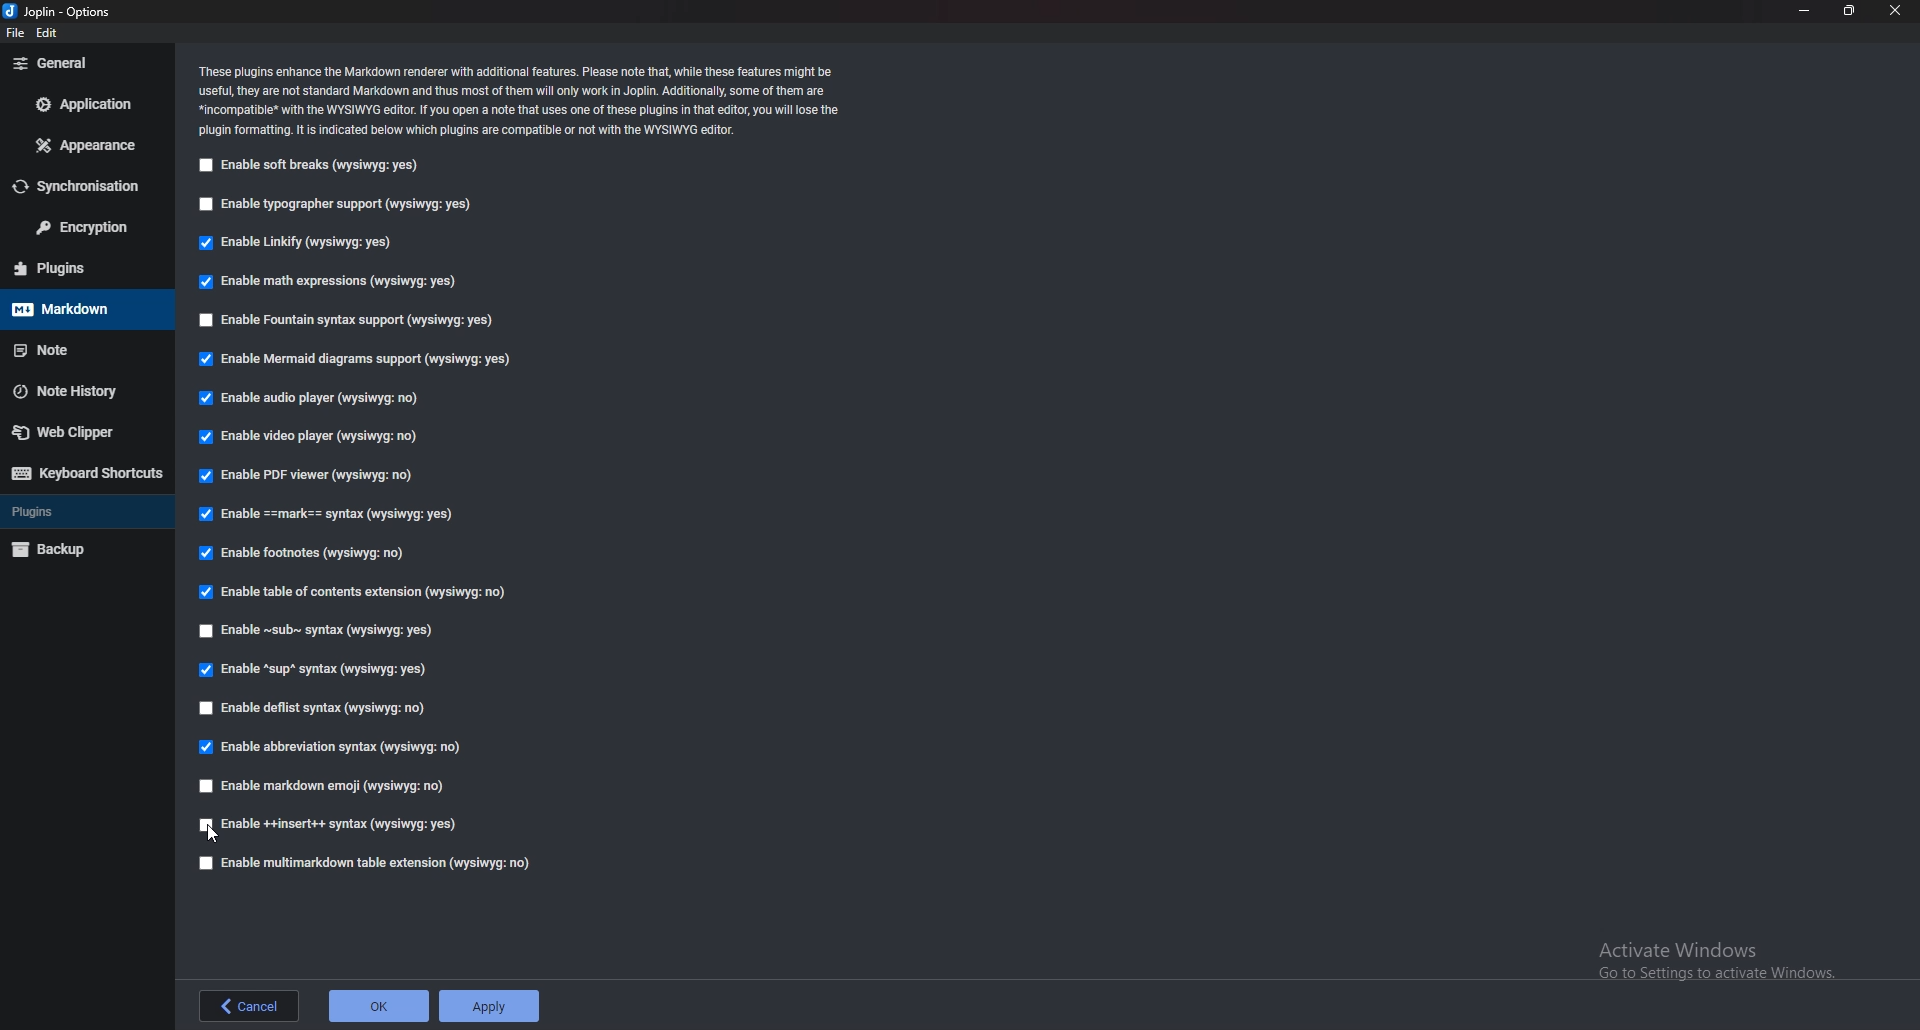 The height and width of the screenshot is (1030, 1920). I want to click on Enable soft breaks (wysiwyg: yes), so click(316, 164).